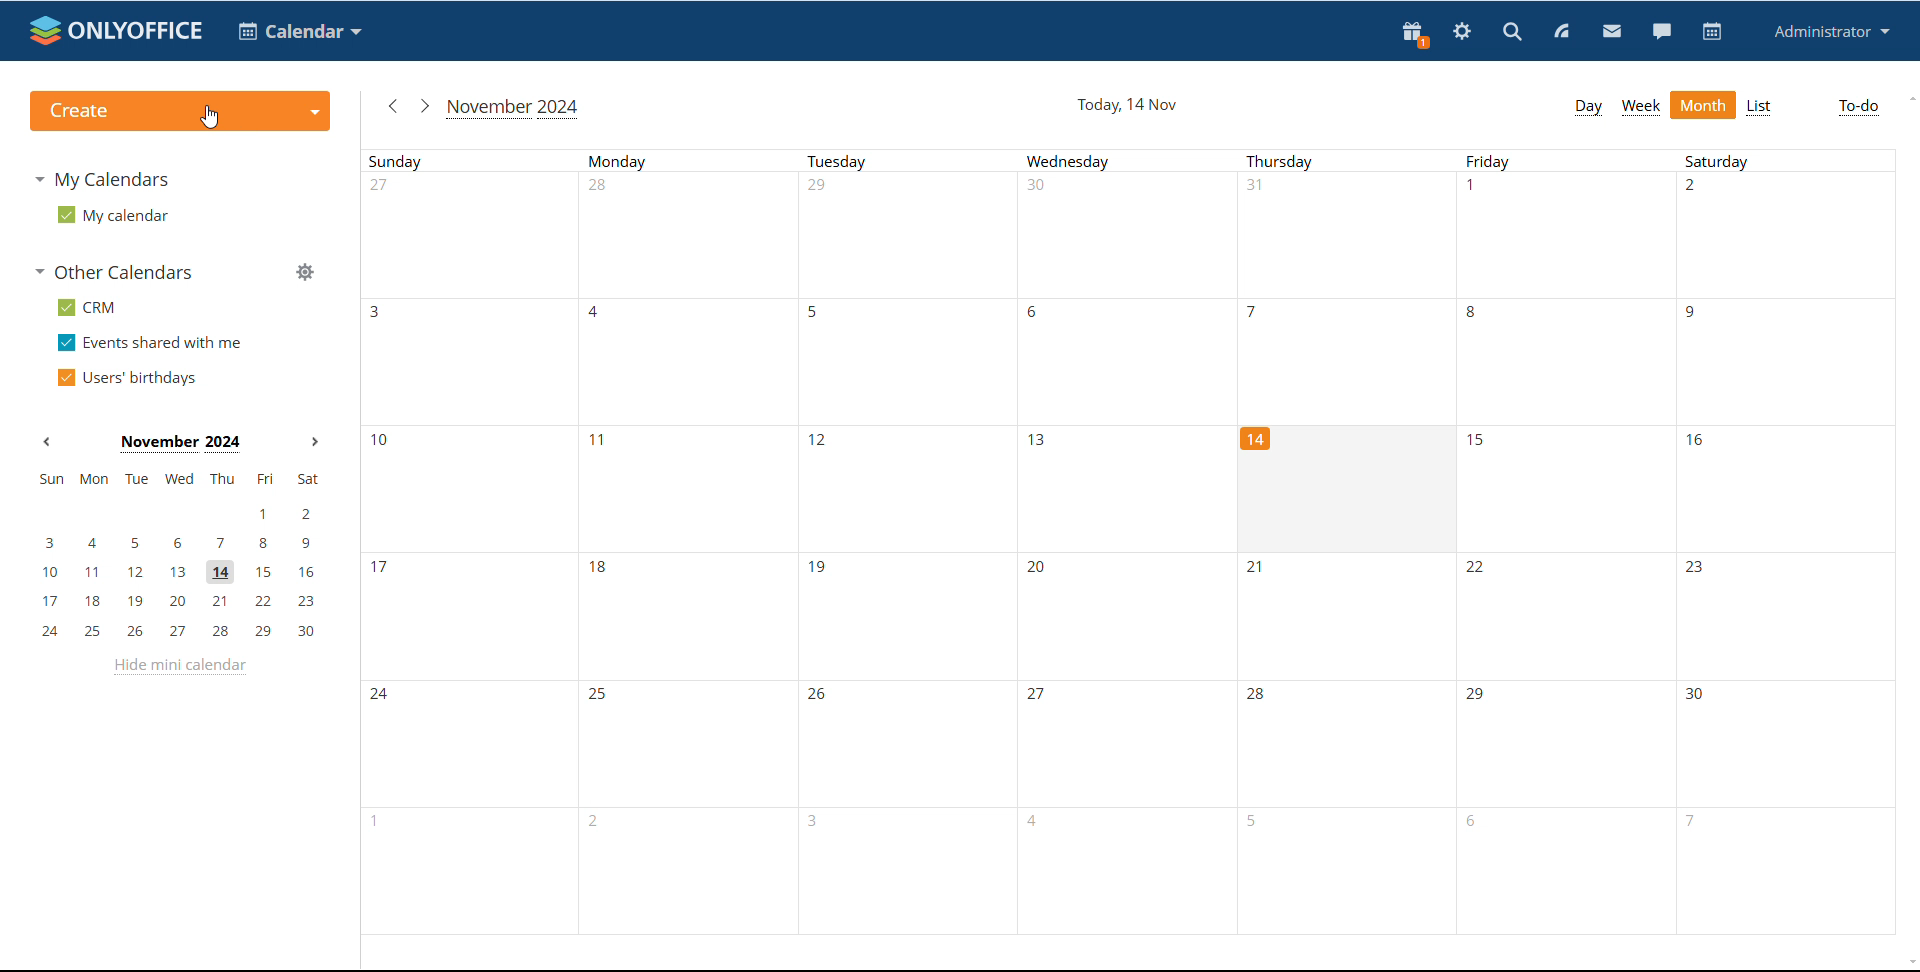 The height and width of the screenshot is (972, 1920). What do you see at coordinates (1139, 165) in the screenshot?
I see `Days of the week` at bounding box center [1139, 165].